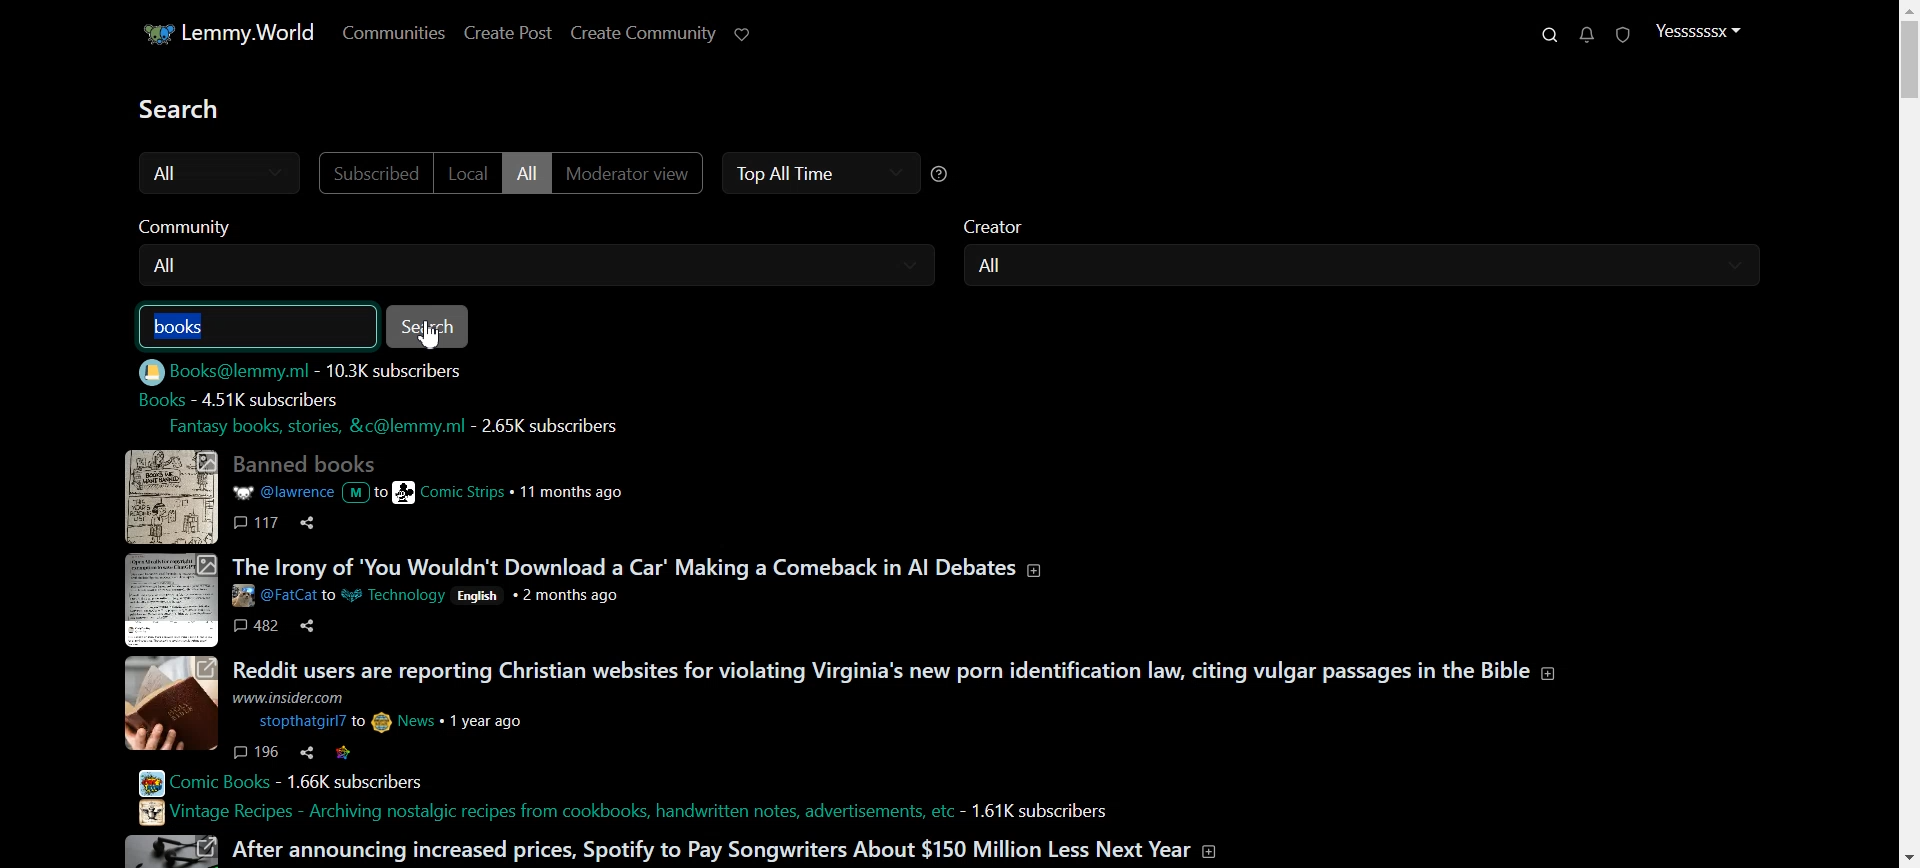 Image resolution: width=1920 pixels, height=868 pixels. I want to click on subscriber, so click(401, 370).